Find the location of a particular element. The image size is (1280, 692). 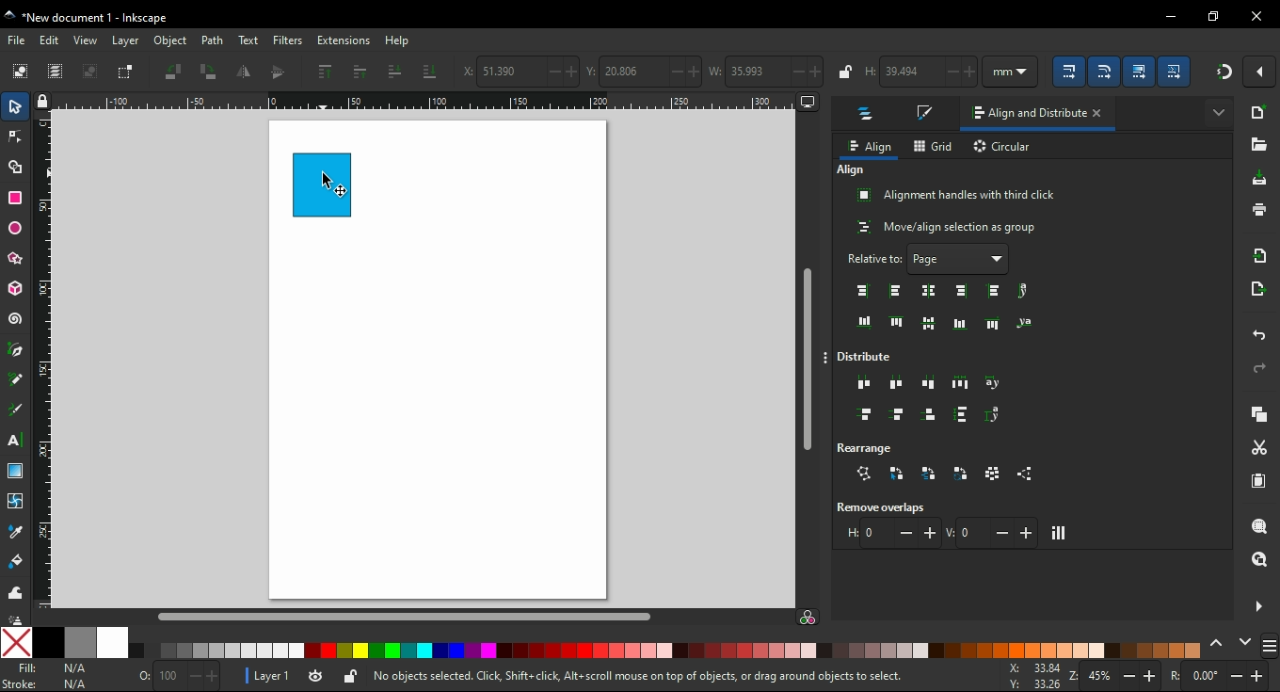

select all is located at coordinates (20, 72).